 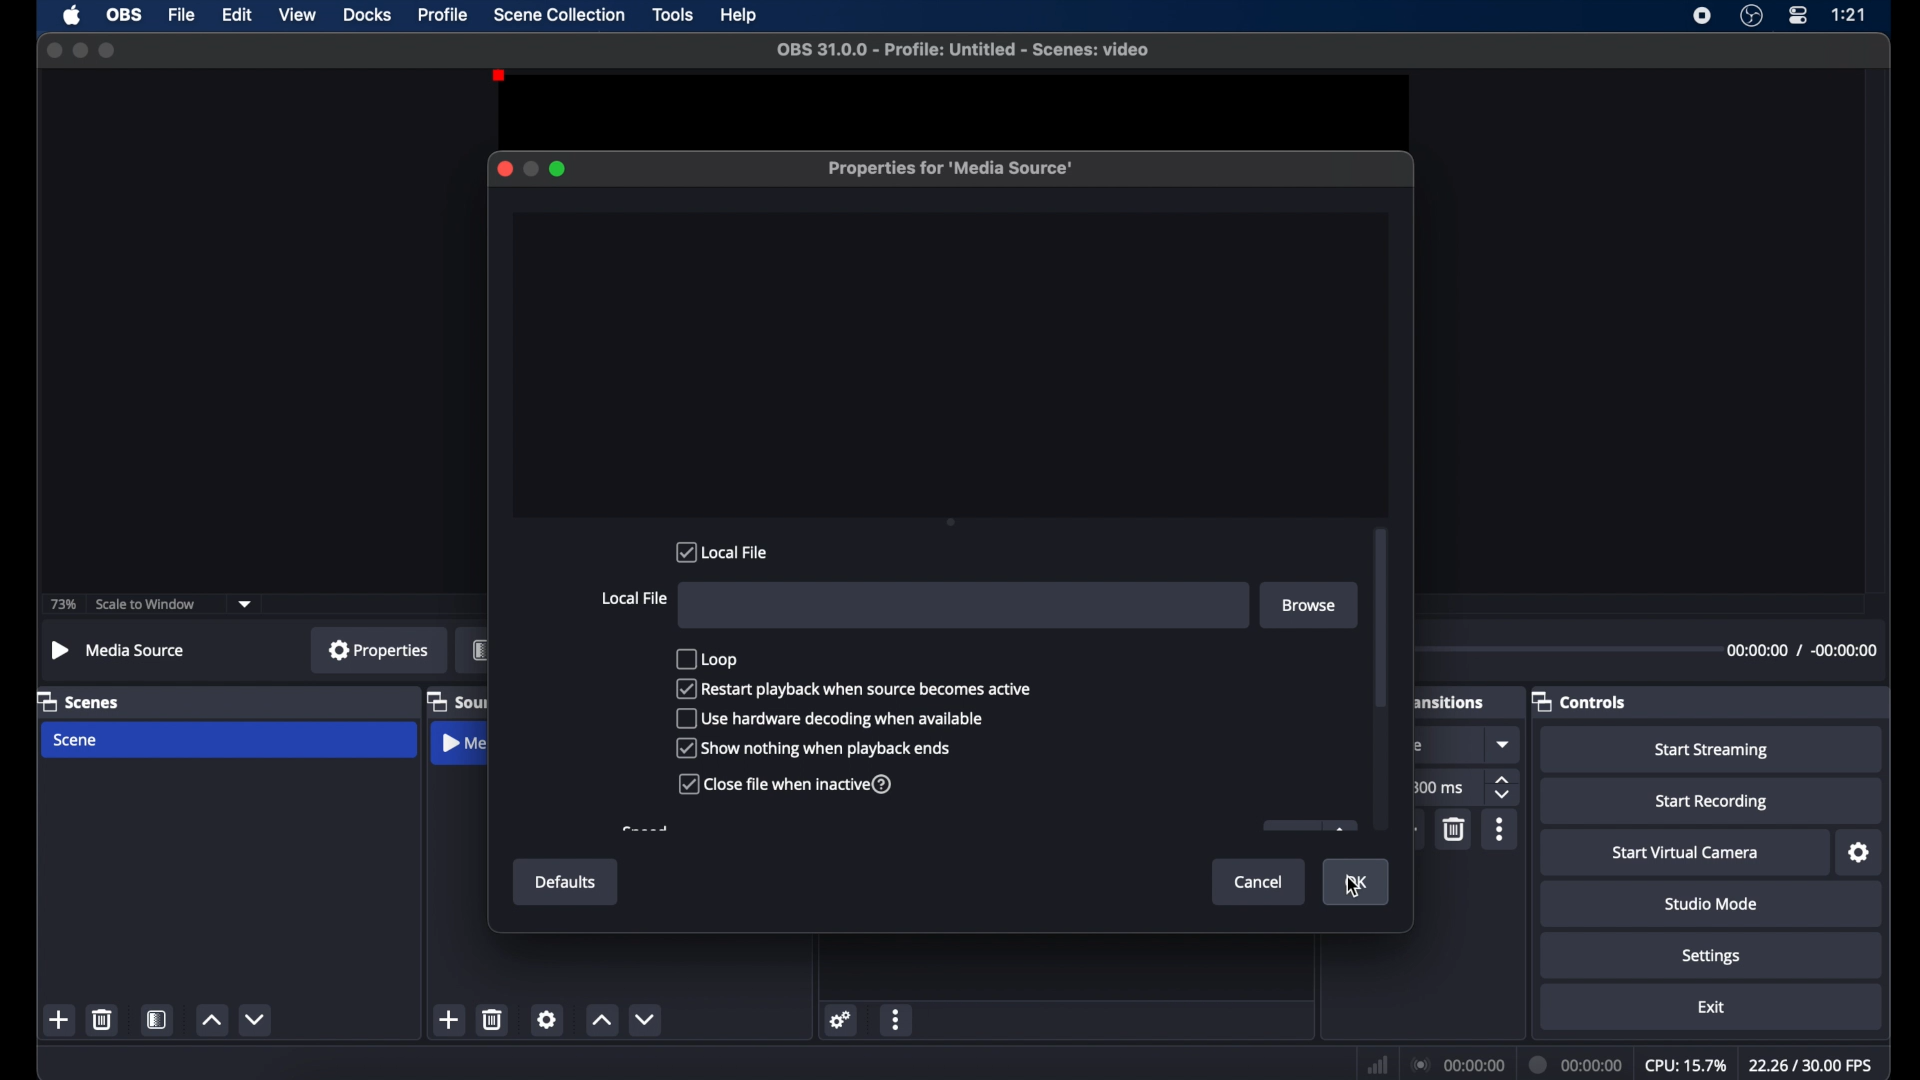 I want to click on increment, so click(x=600, y=1020).